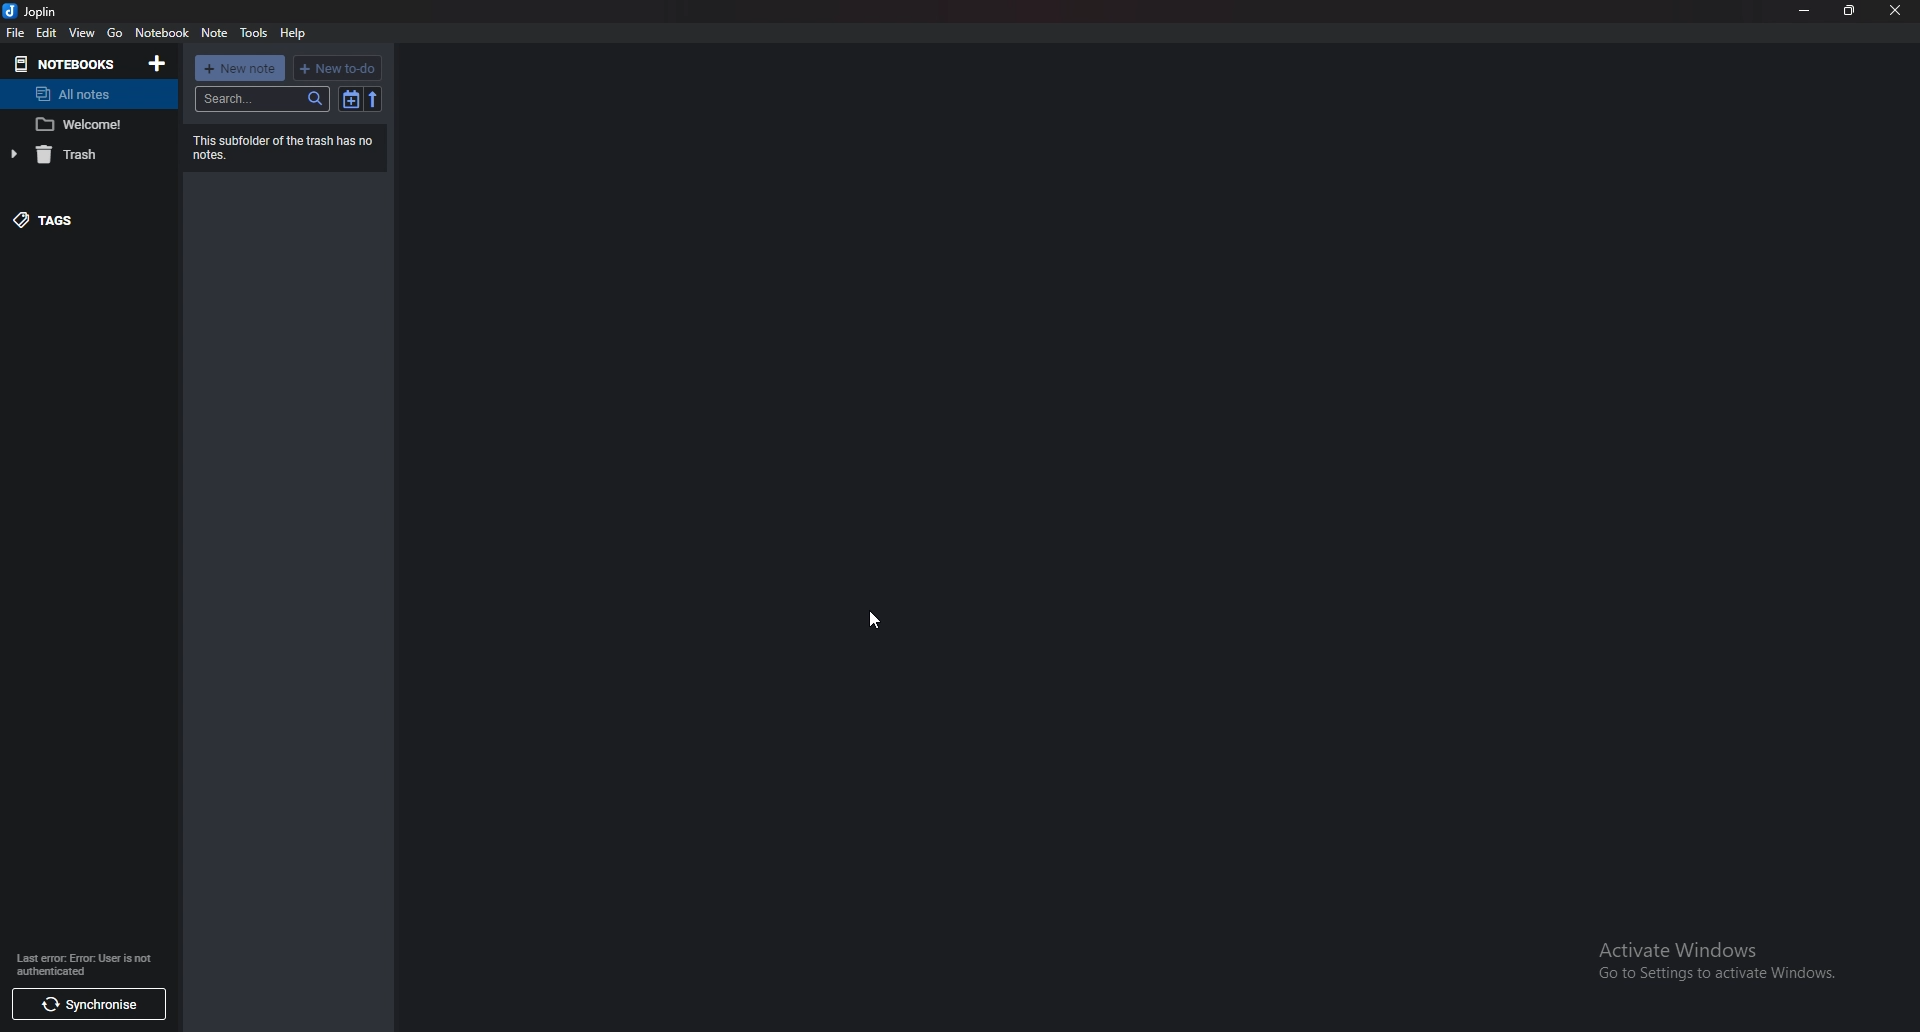 The width and height of the screenshot is (1920, 1032). Describe the element at coordinates (34, 11) in the screenshot. I see `joplin` at that location.